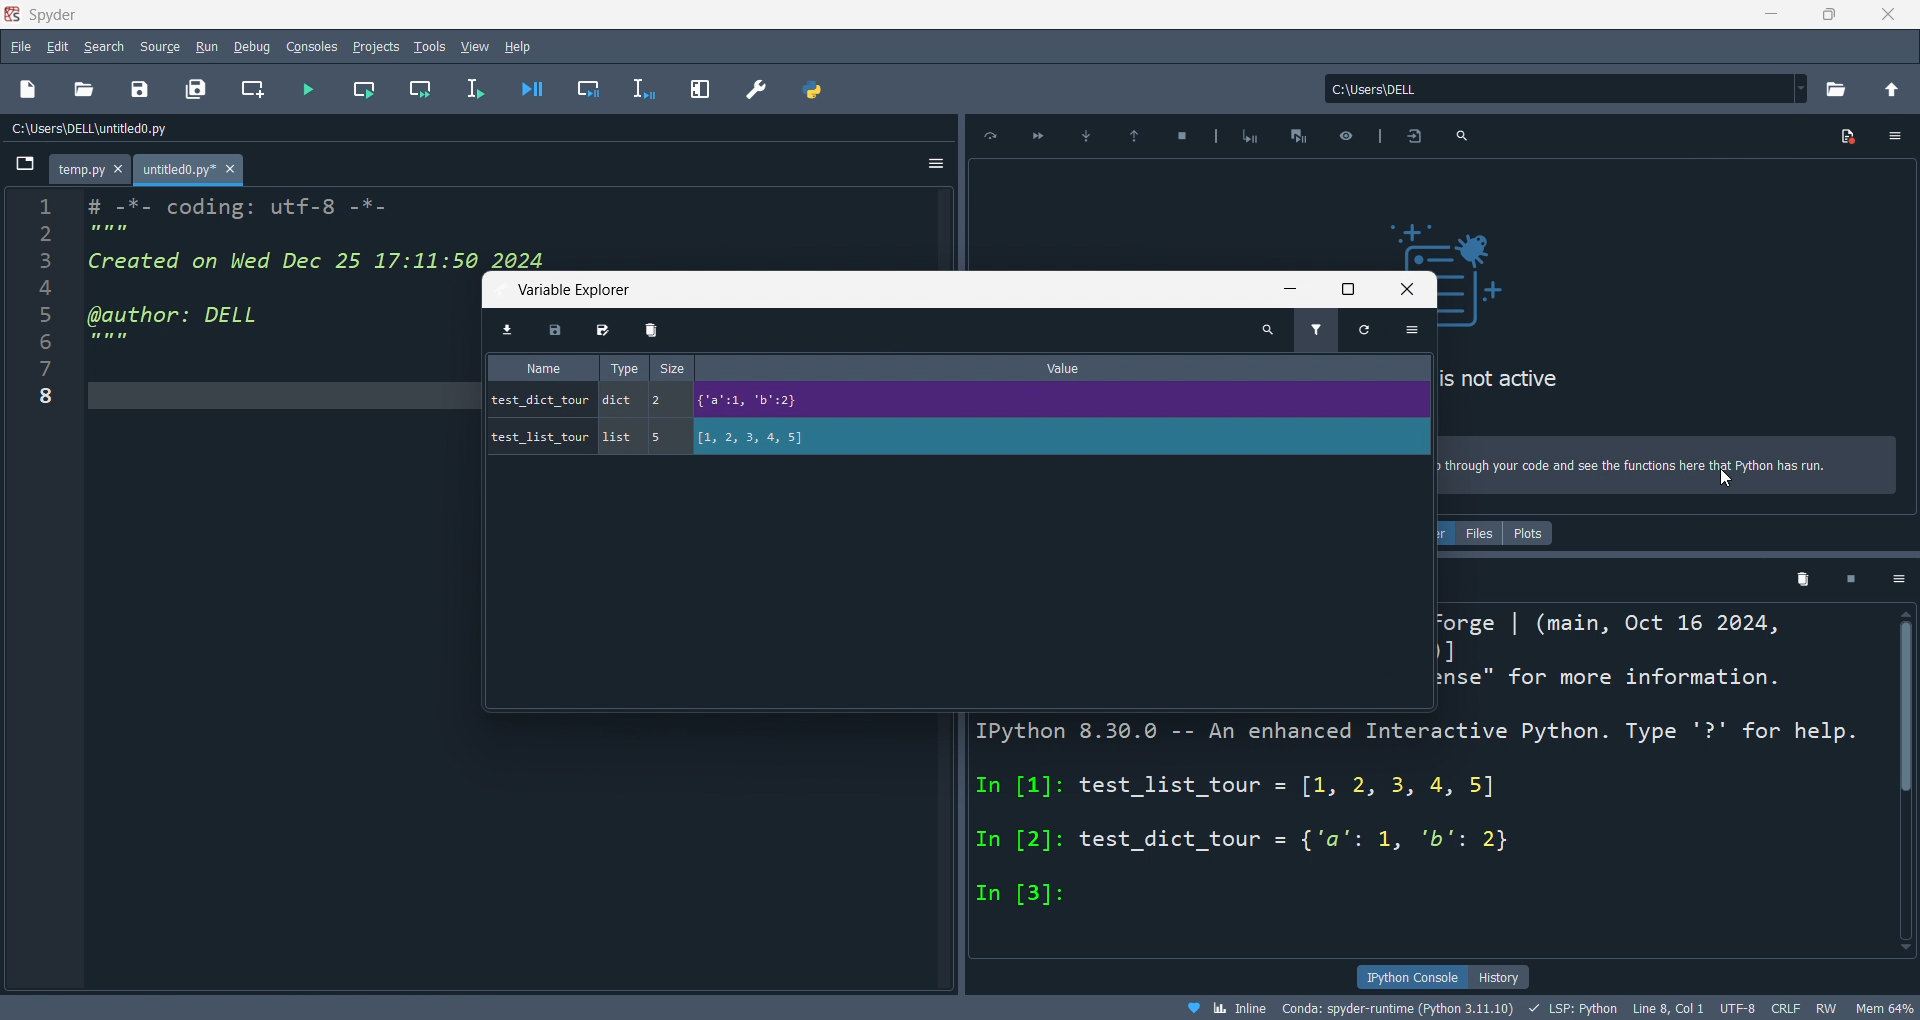 The image size is (1920, 1020). I want to click on preference, so click(755, 88).